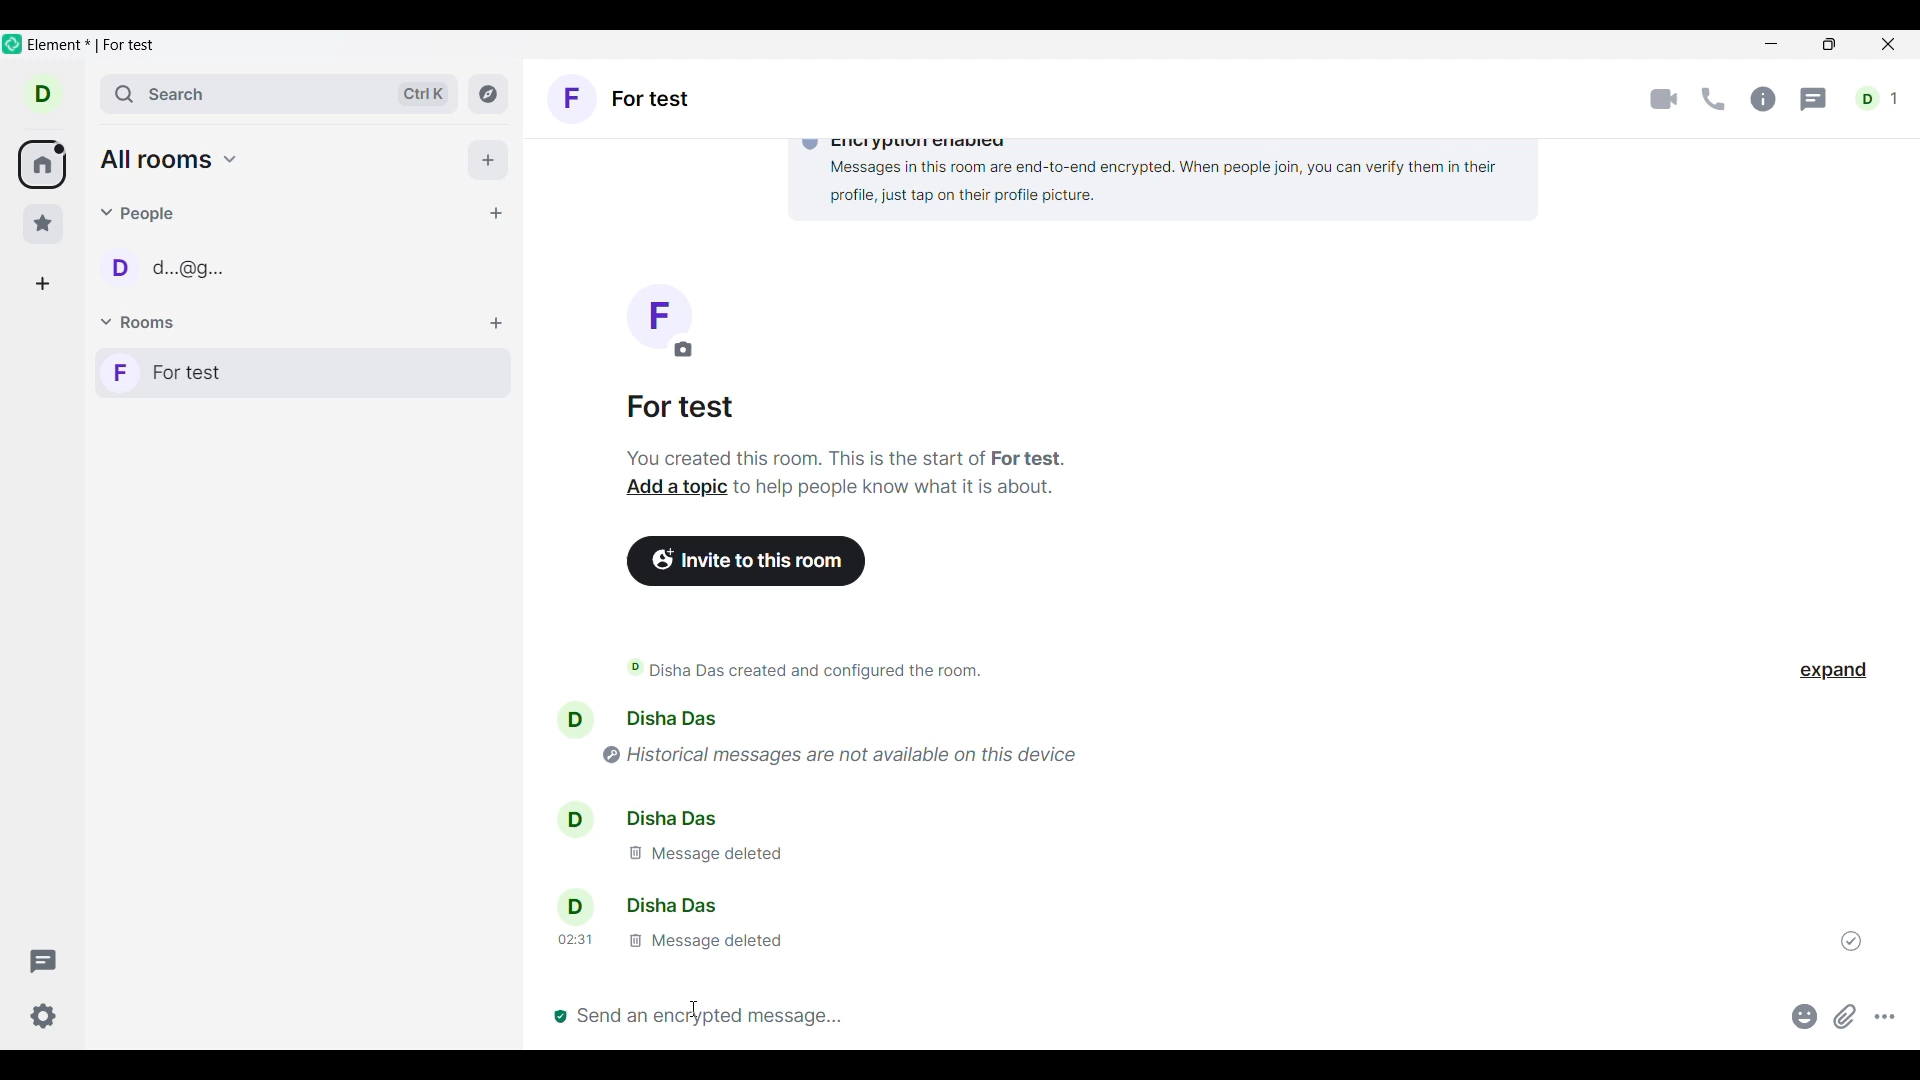 The width and height of the screenshot is (1920, 1080). What do you see at coordinates (1815, 100) in the screenshot?
I see `Threads` at bounding box center [1815, 100].